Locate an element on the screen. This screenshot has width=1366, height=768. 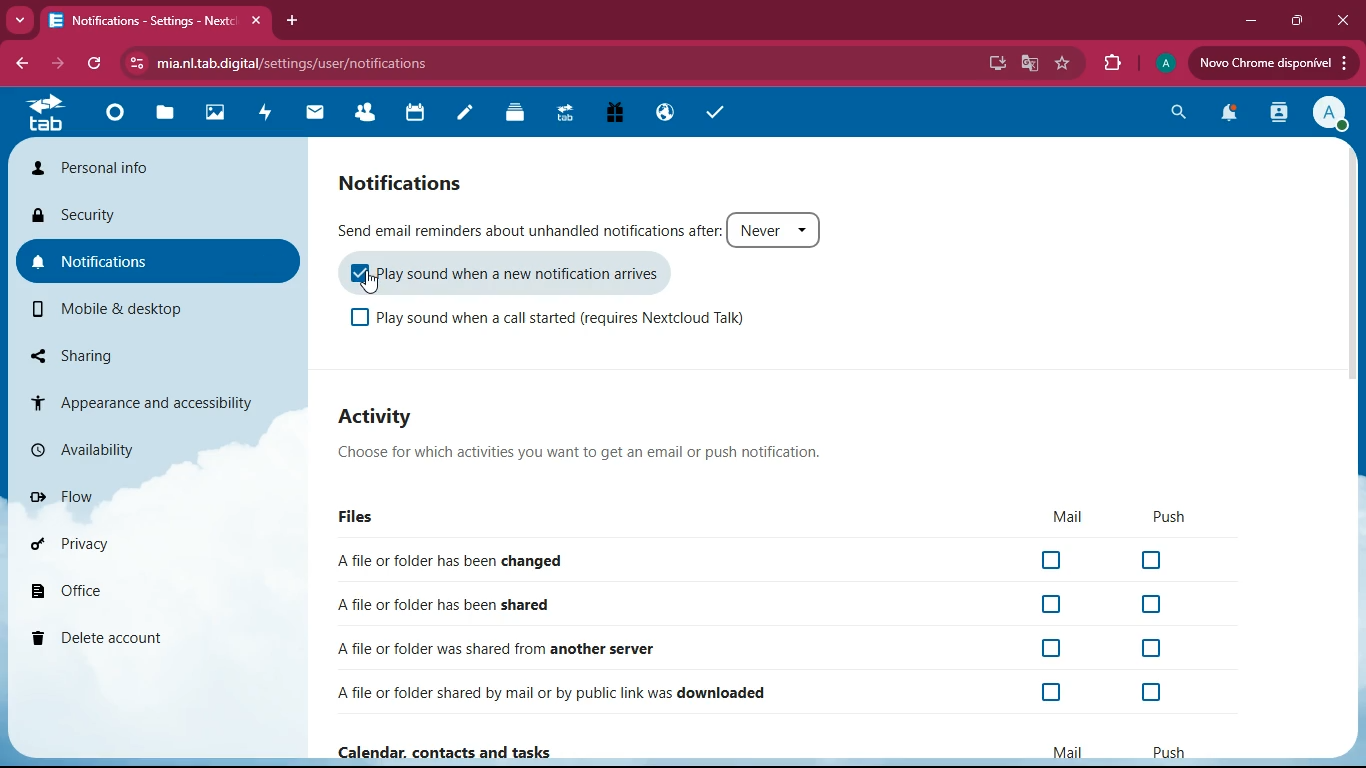
never is located at coordinates (774, 230).